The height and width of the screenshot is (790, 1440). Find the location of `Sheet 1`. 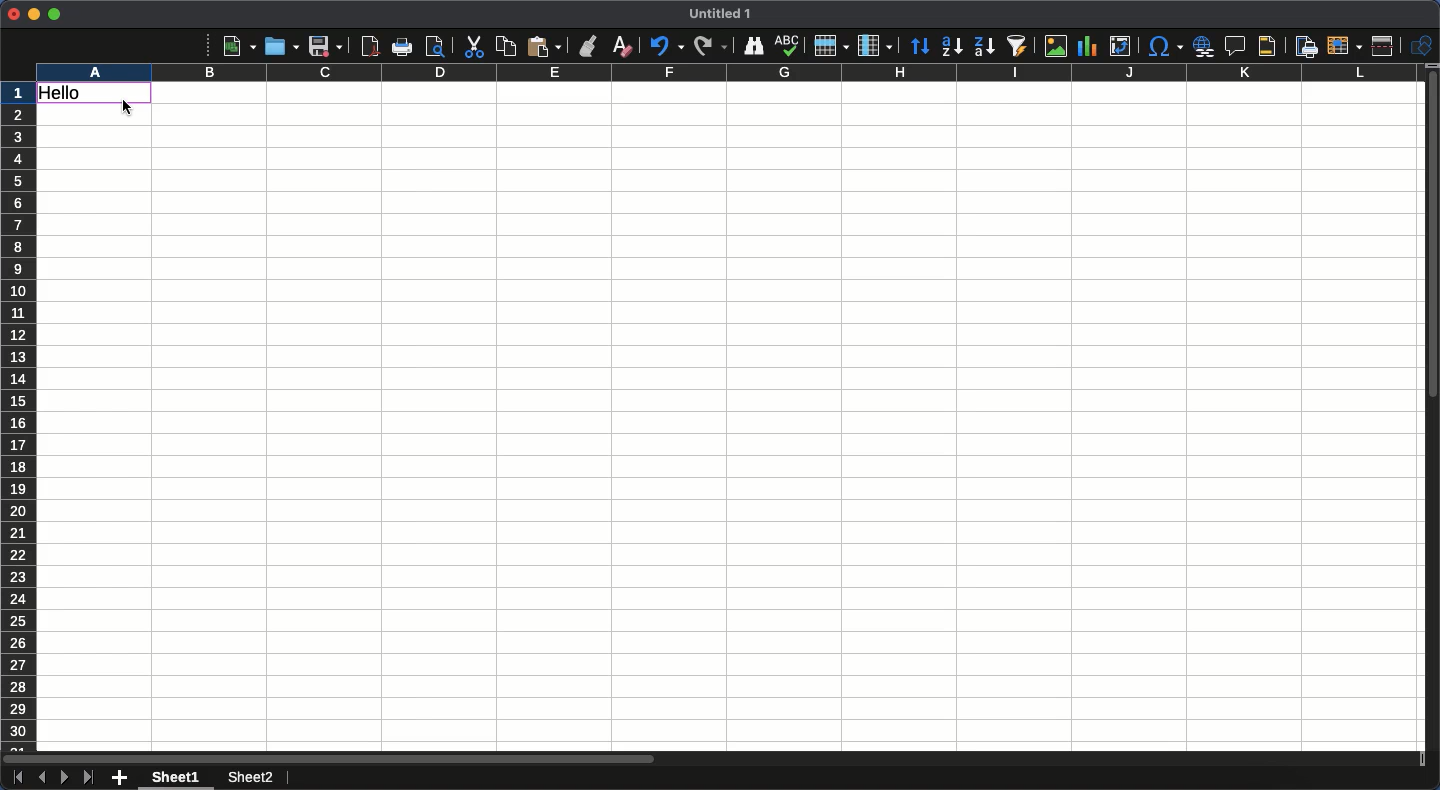

Sheet 1 is located at coordinates (179, 778).